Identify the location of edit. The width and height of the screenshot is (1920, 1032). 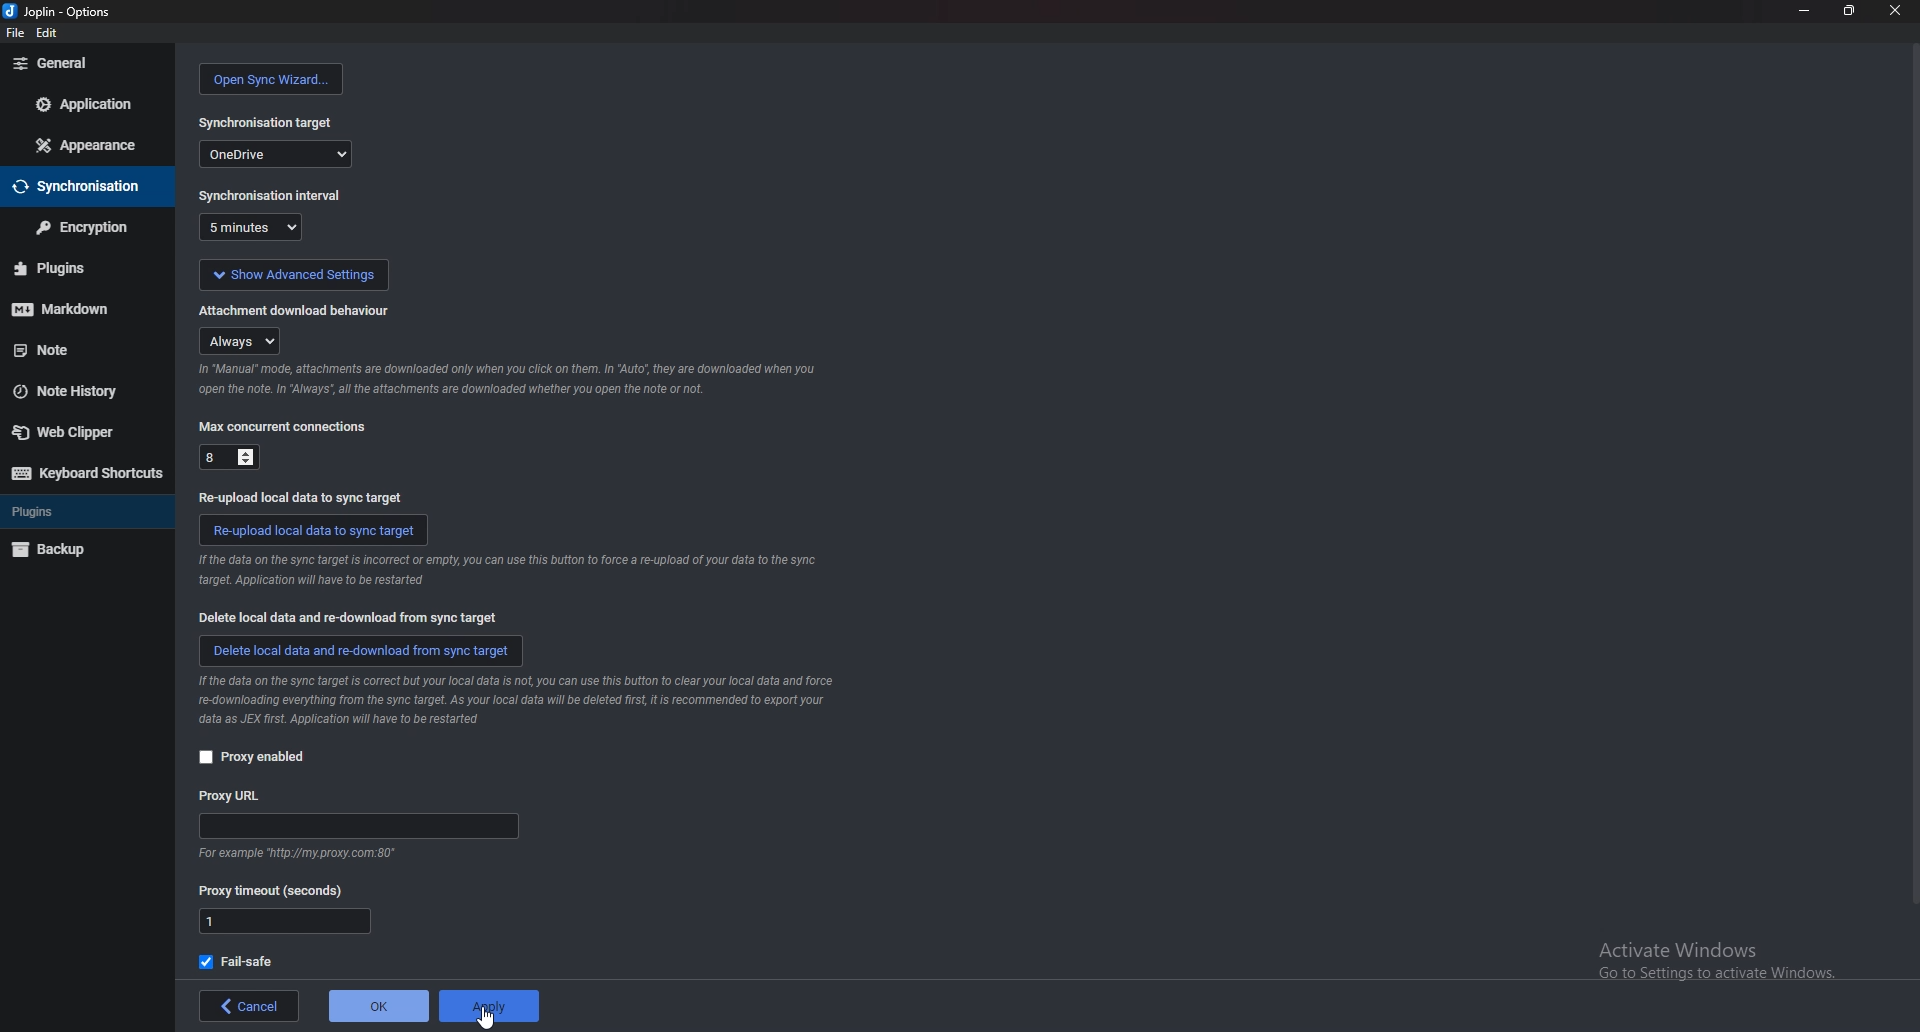
(48, 31).